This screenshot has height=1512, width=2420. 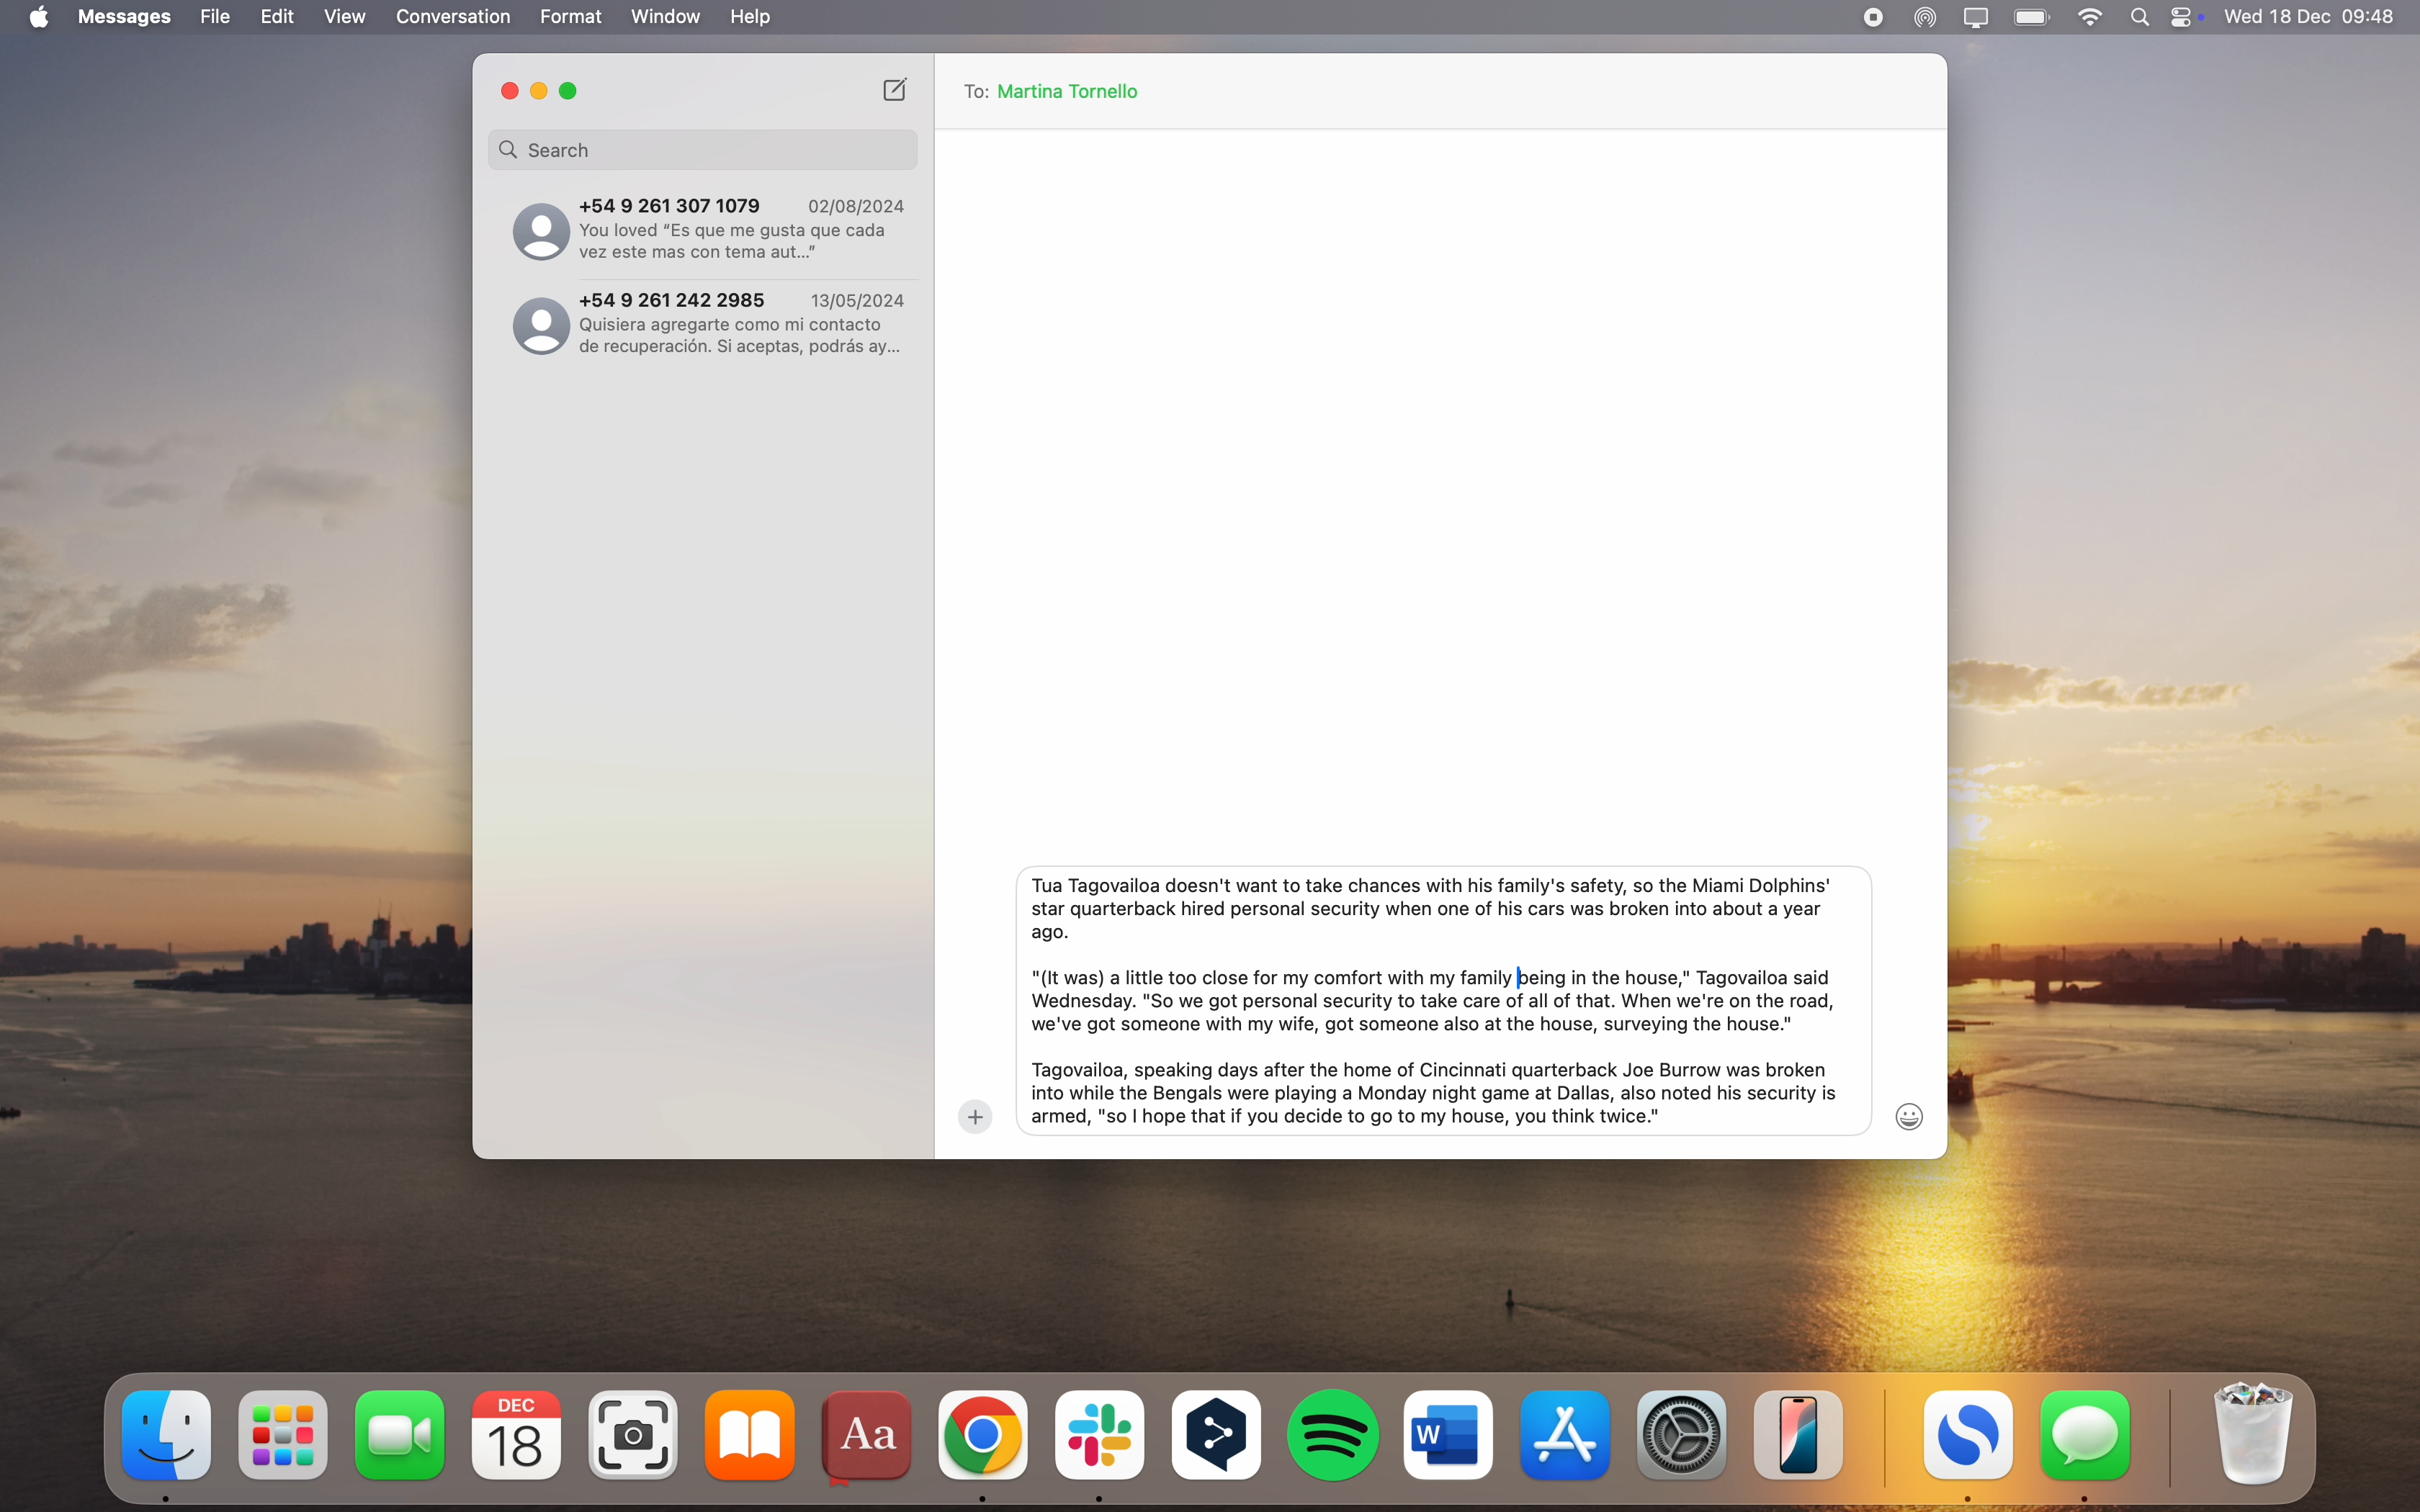 I want to click on Tua Tagovailoa doesn't want to take chances with his family's safety, so the Miami Dolphins’
star quarterback hired personal security when one of his cars was broken into about a year
ago.

"(It was) a little too close for my comfort with my family being in the house," Tagovailoa said
Wednesday. "So we got personal security to take care of all of that. When we're on the road,
we've got someone with my wife, got someone also at the house, surveying the house."
Tagovailoa, speaking days after the home of Cincinnati quarterback Joe Burrow was broken
into while the Bengals were playing a Monday night game at Dallas, also noted his security is
armed, "so | hope that if you decide to go to my house, you think twice.", so click(x=1434, y=998).